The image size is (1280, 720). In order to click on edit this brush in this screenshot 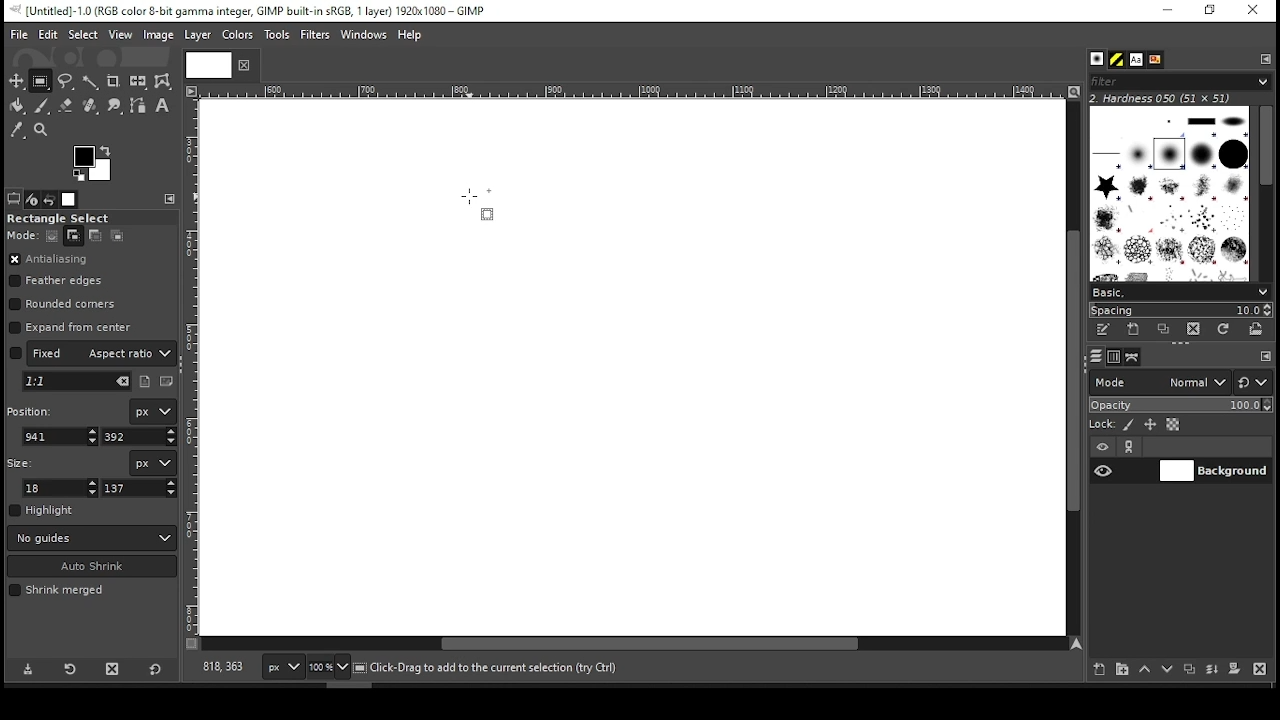, I will do `click(1102, 331)`.